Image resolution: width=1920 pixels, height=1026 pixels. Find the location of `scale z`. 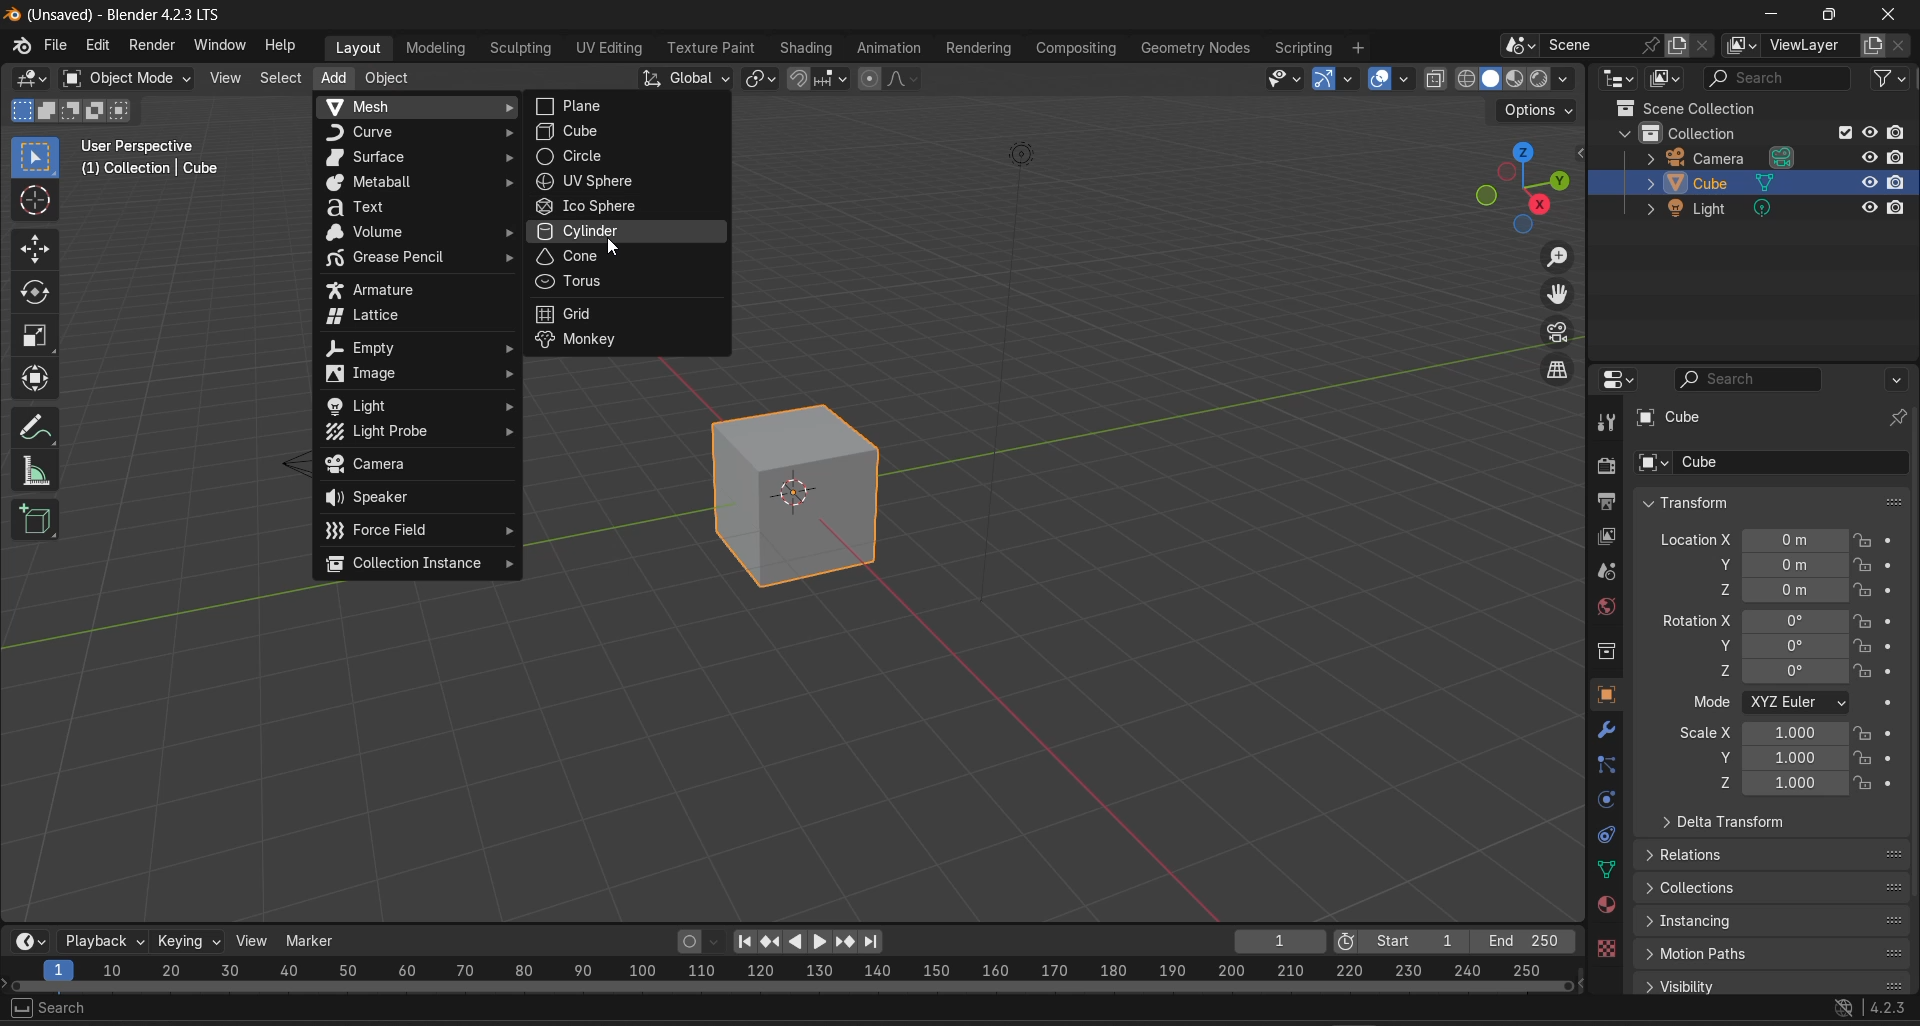

scale z is located at coordinates (1779, 784).